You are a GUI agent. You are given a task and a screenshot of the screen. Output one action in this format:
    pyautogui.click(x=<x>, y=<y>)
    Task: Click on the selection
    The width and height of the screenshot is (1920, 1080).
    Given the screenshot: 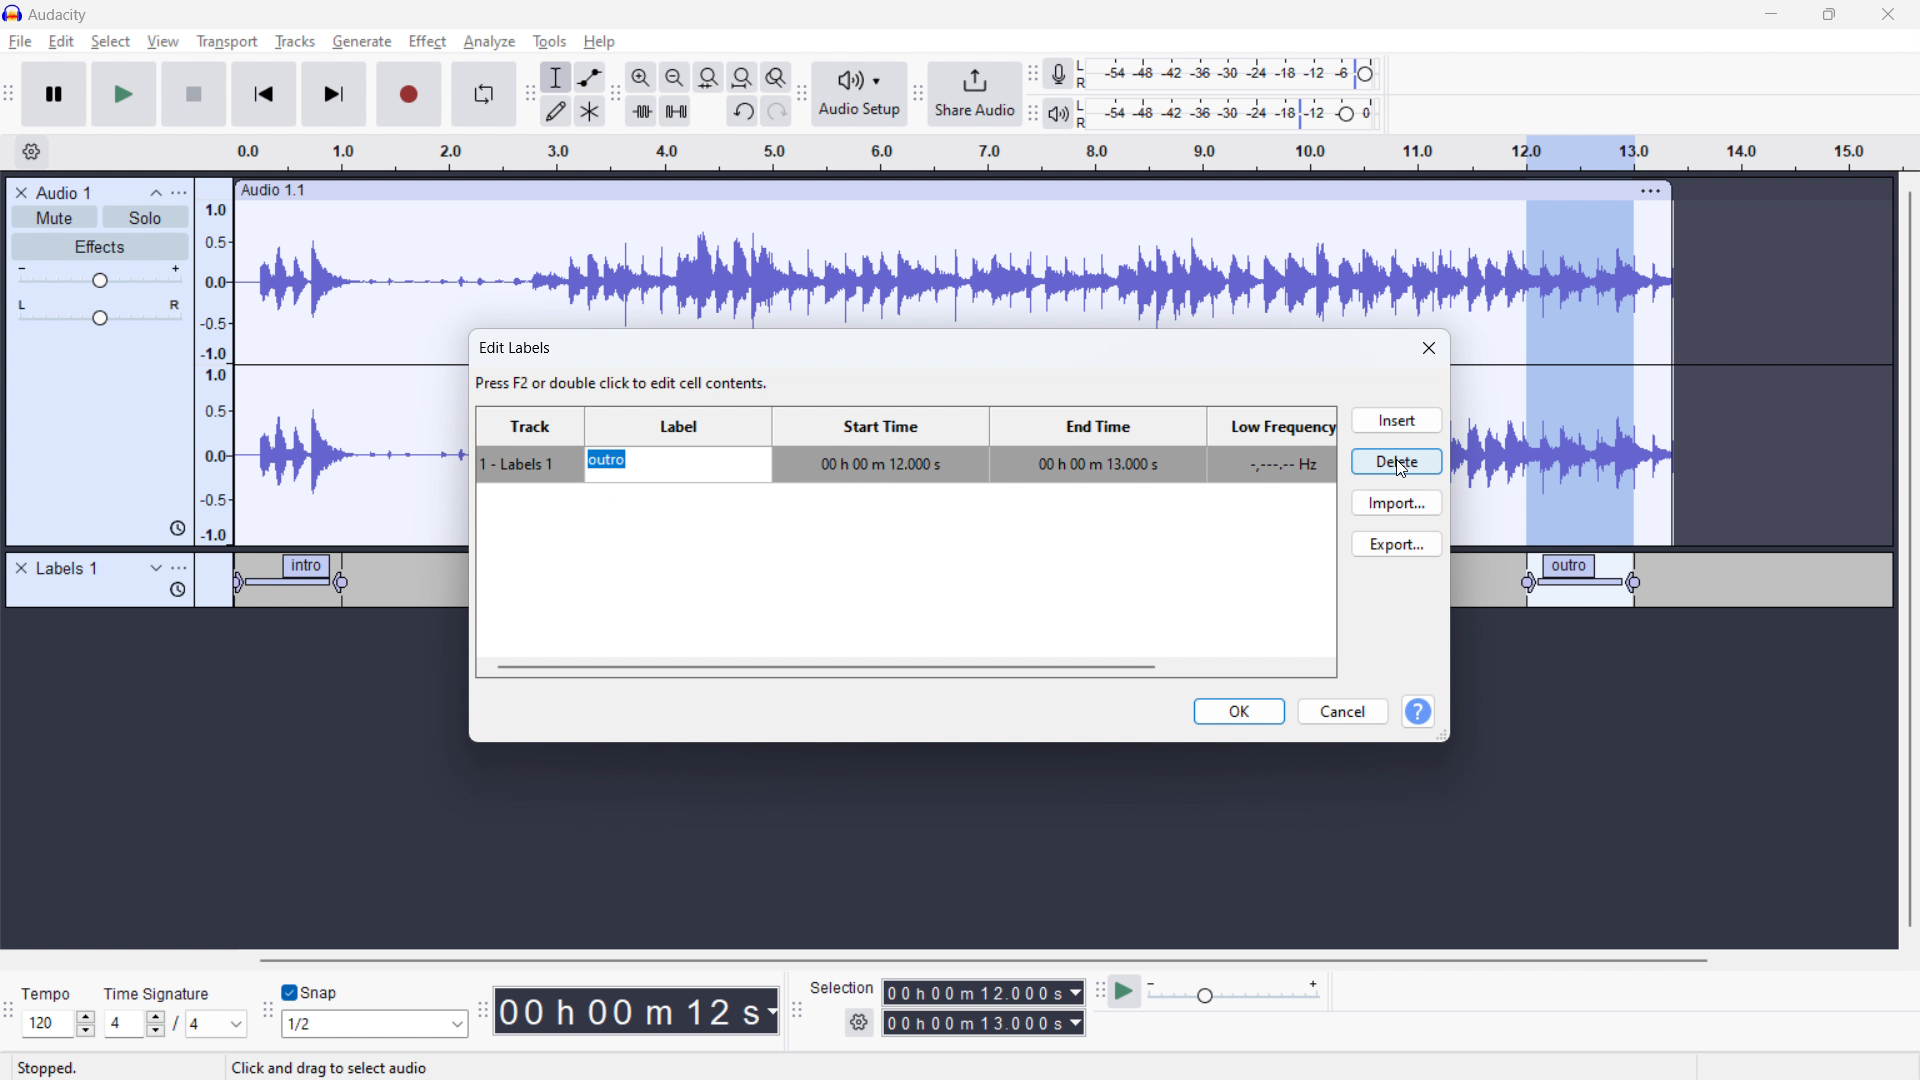 What is the action you would take?
    pyautogui.click(x=842, y=988)
    